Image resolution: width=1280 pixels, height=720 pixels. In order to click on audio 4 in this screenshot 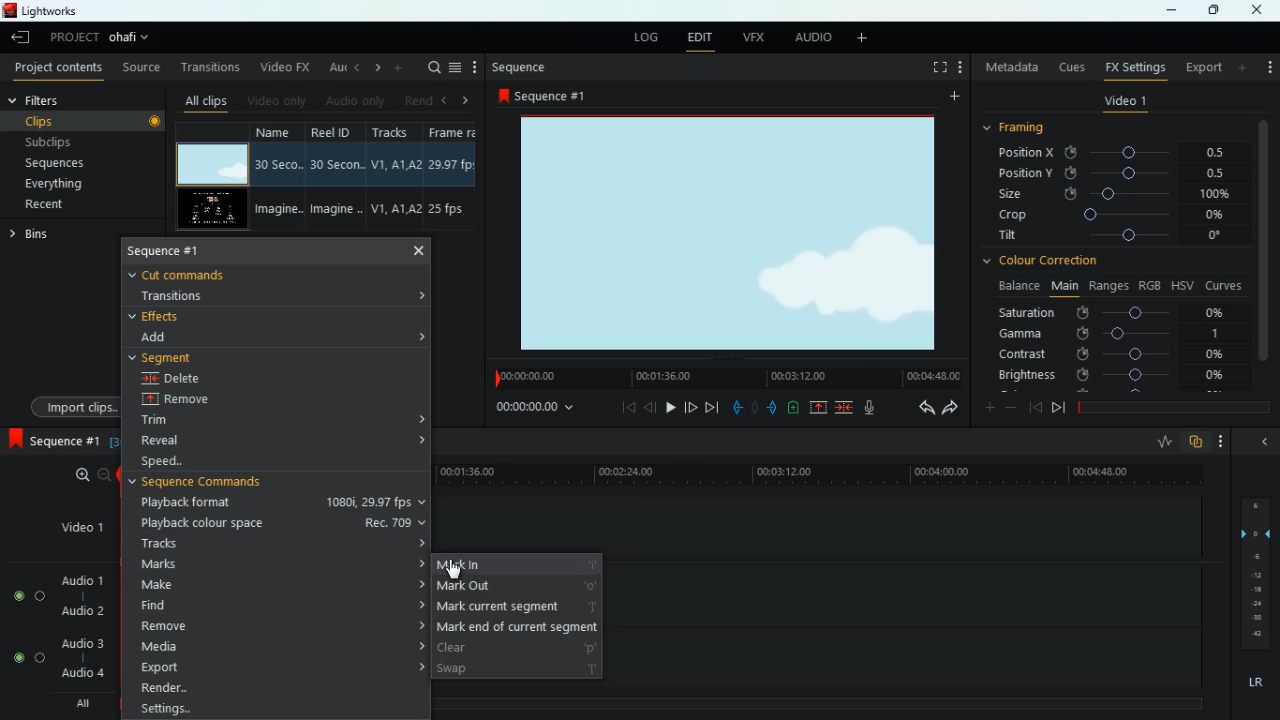, I will do `click(79, 672)`.